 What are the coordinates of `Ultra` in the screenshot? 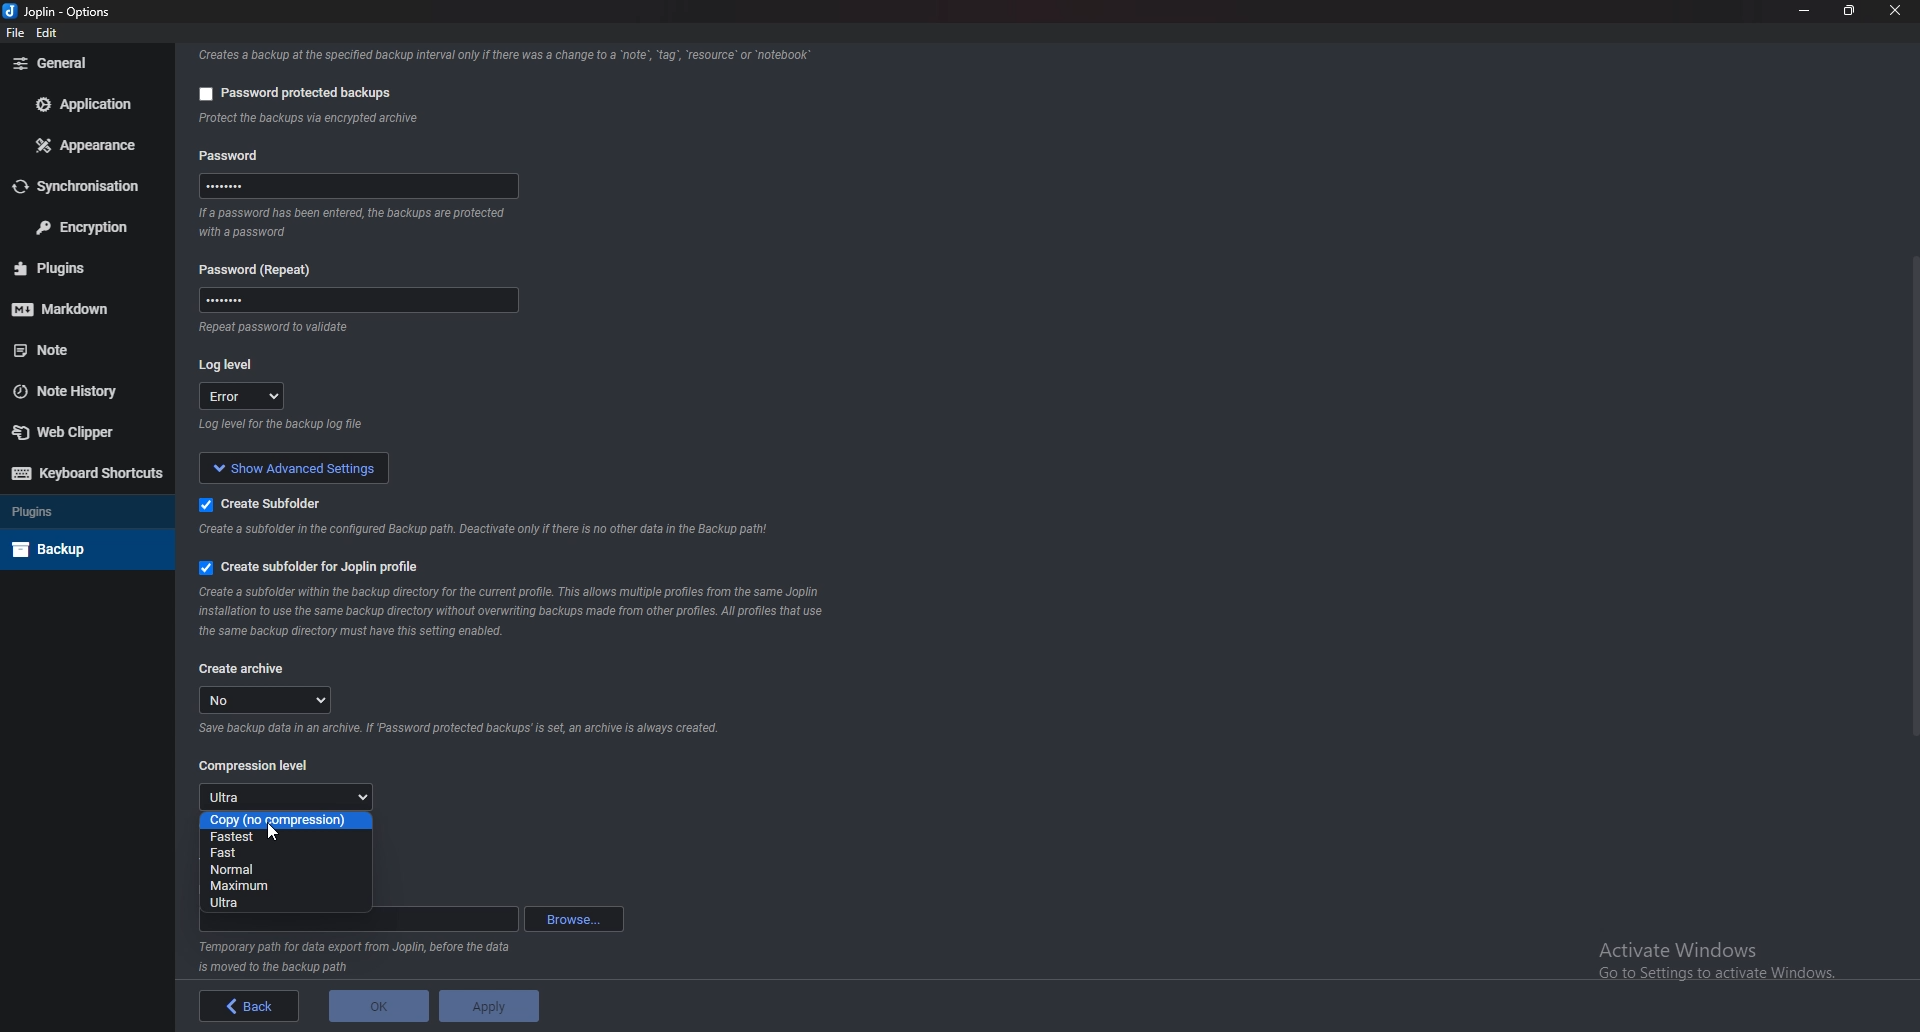 It's located at (278, 900).